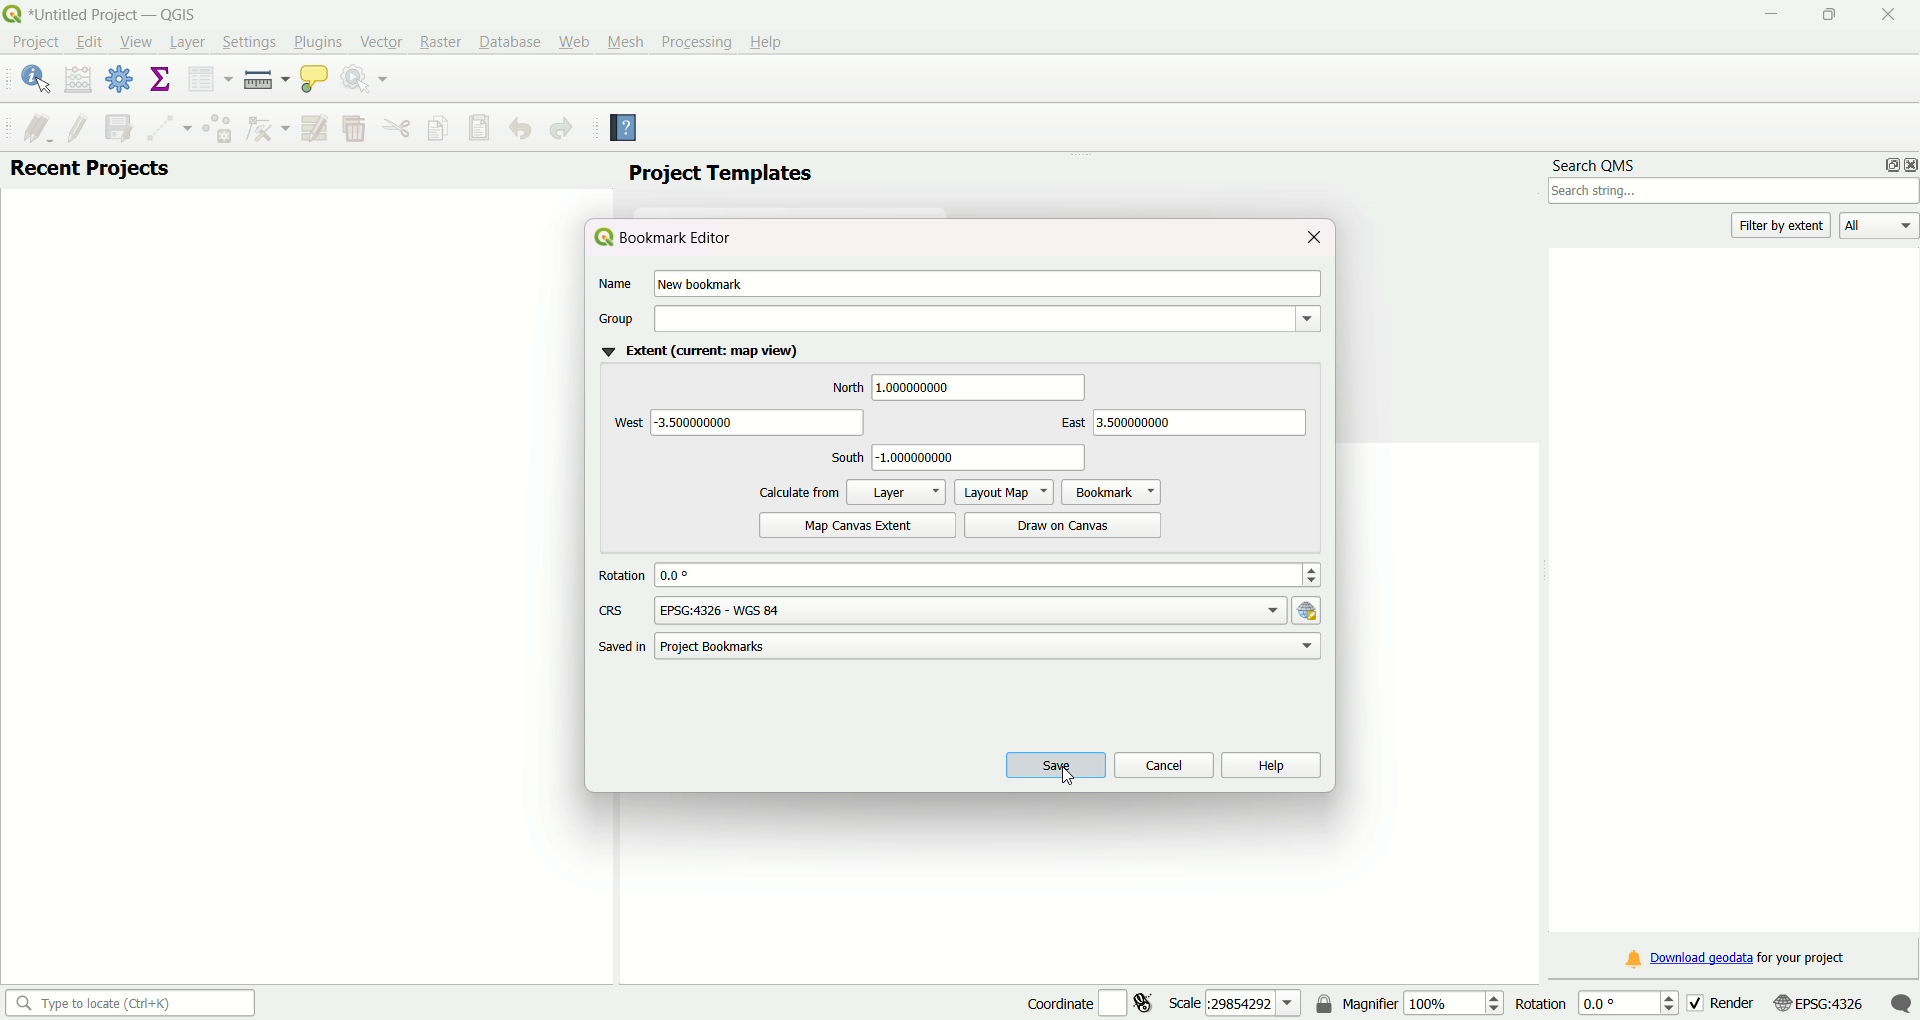 The image size is (1920, 1020). What do you see at coordinates (439, 127) in the screenshot?
I see `copy feature` at bounding box center [439, 127].